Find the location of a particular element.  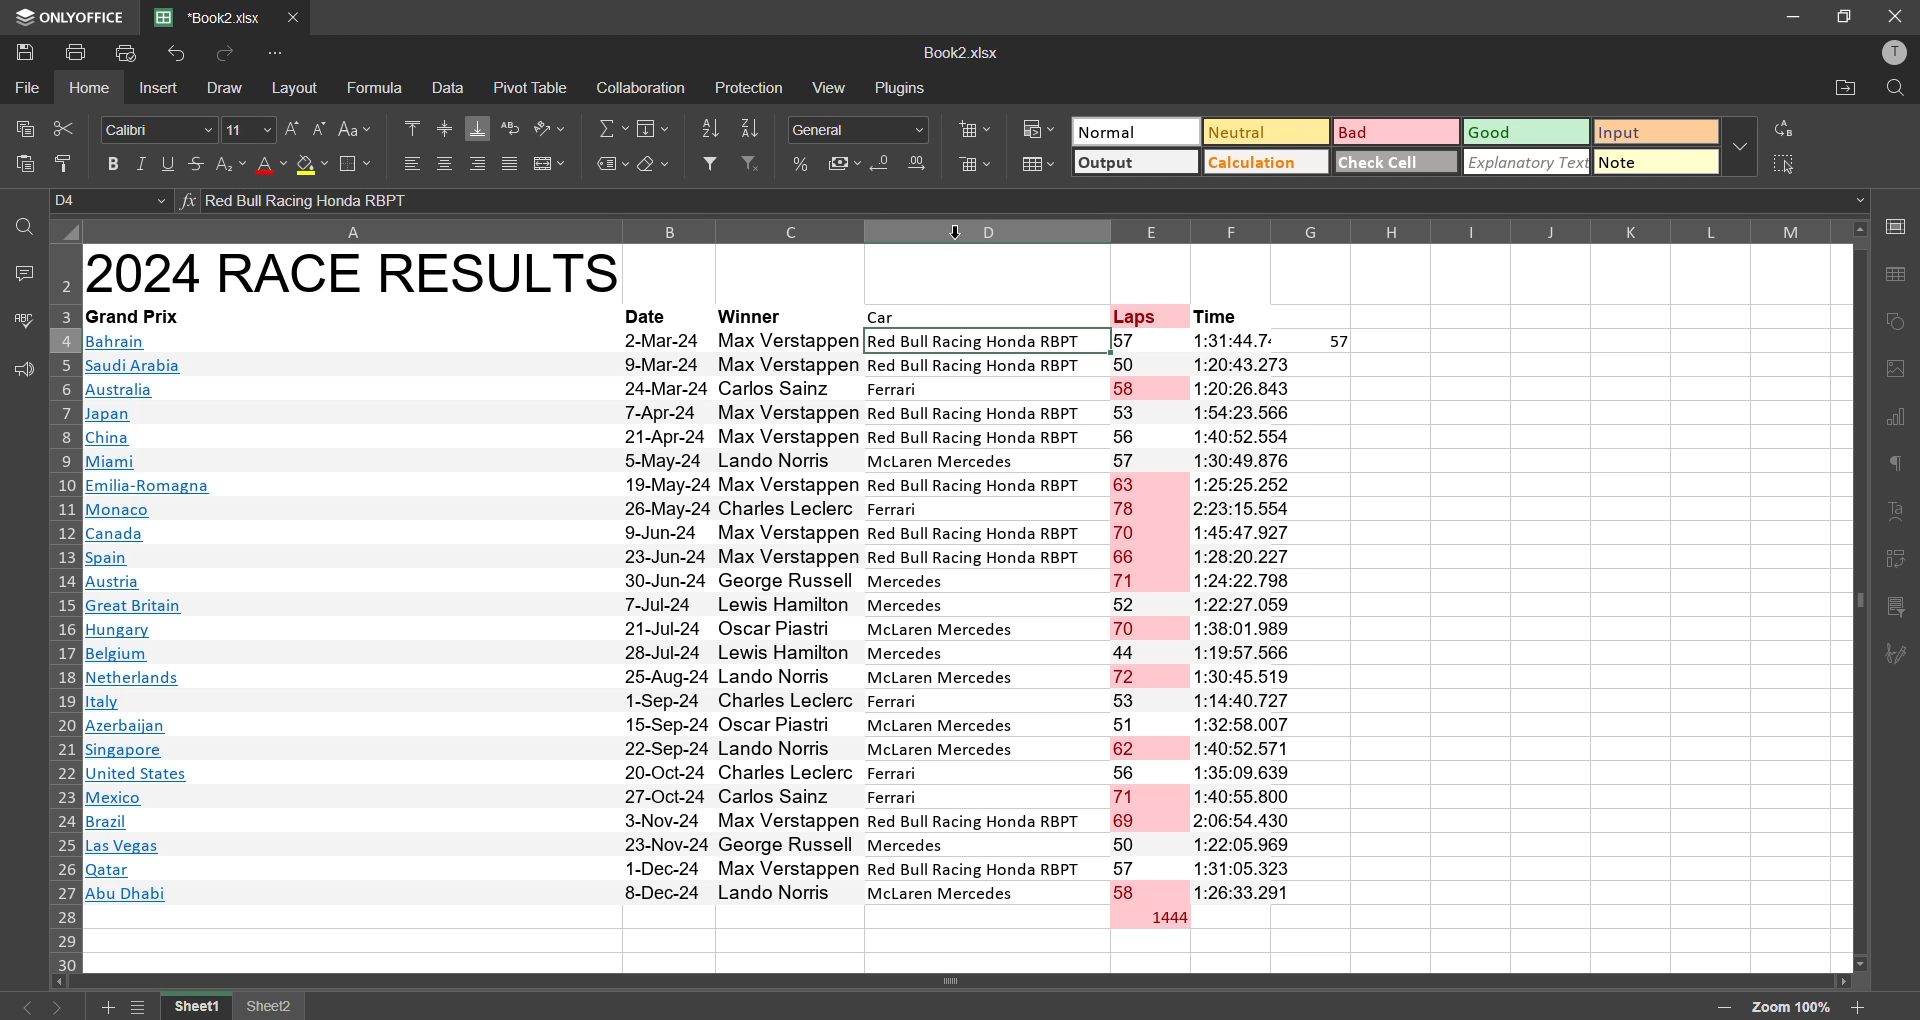

find is located at coordinates (1895, 89).